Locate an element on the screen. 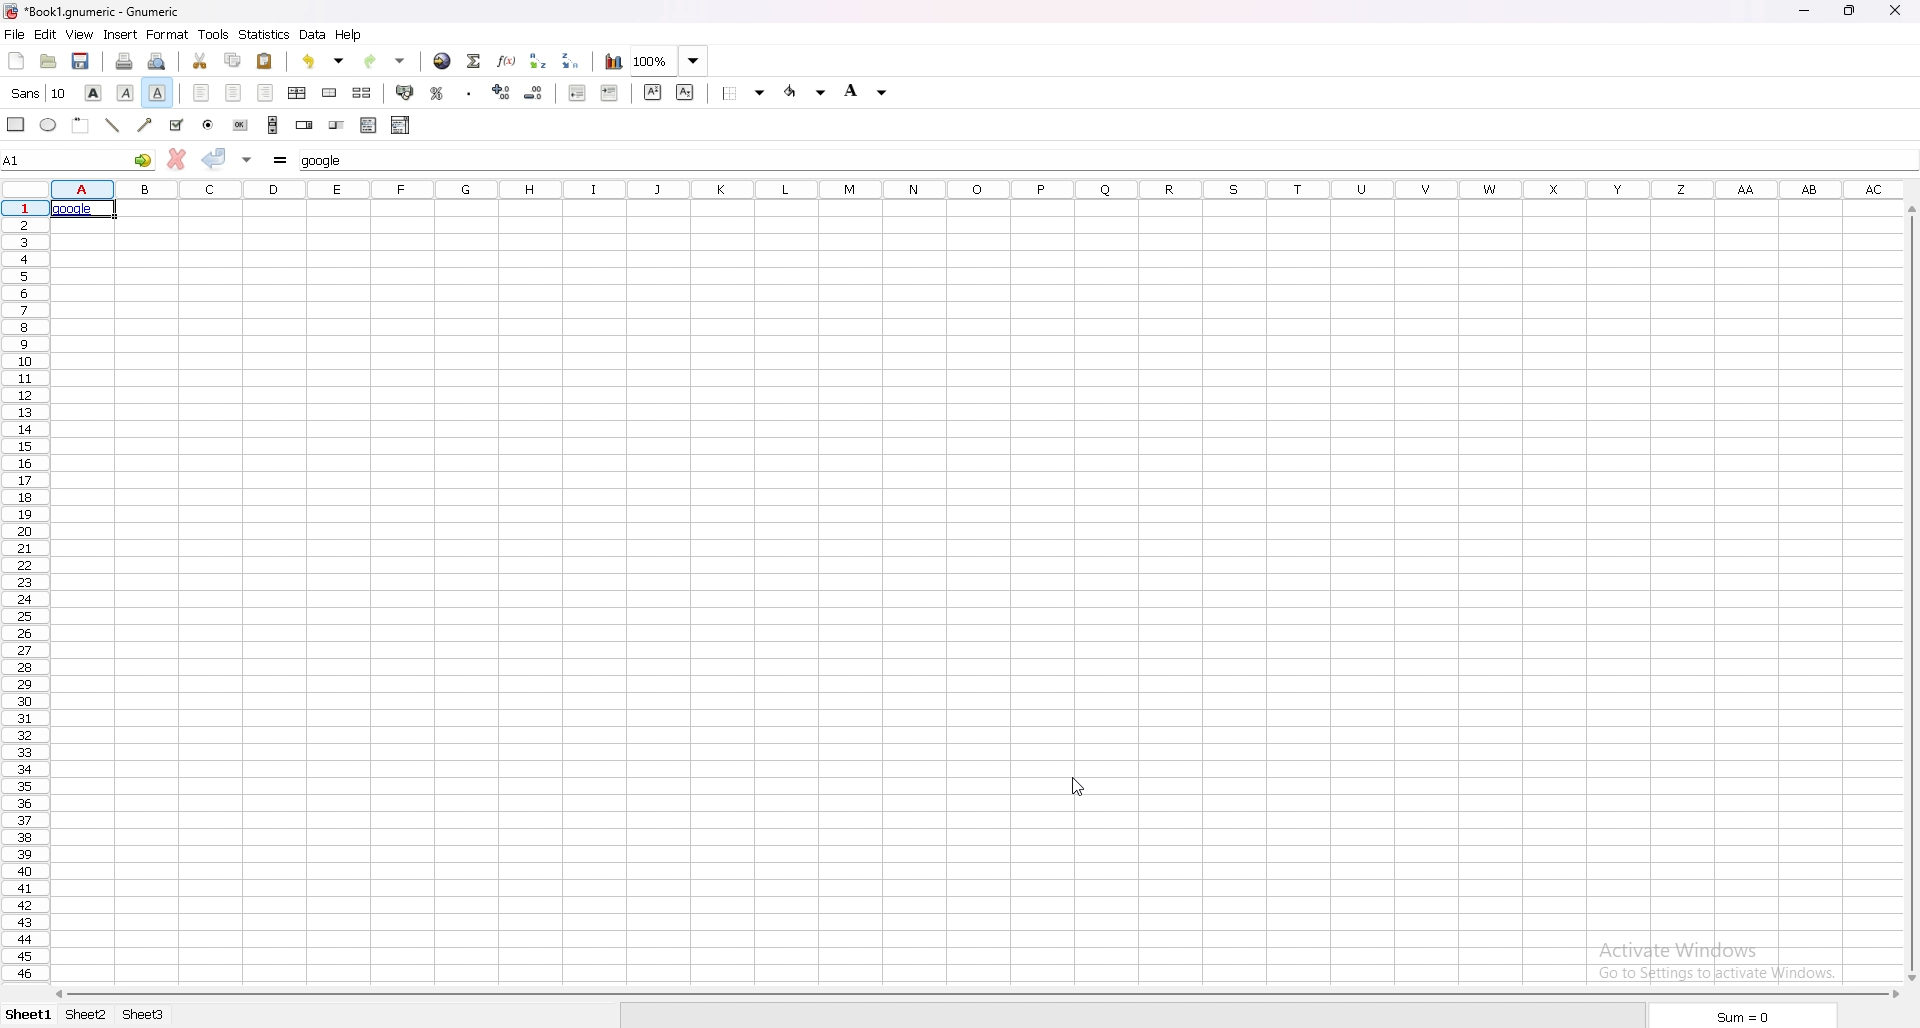 The image size is (1920, 1028). new is located at coordinates (17, 61).